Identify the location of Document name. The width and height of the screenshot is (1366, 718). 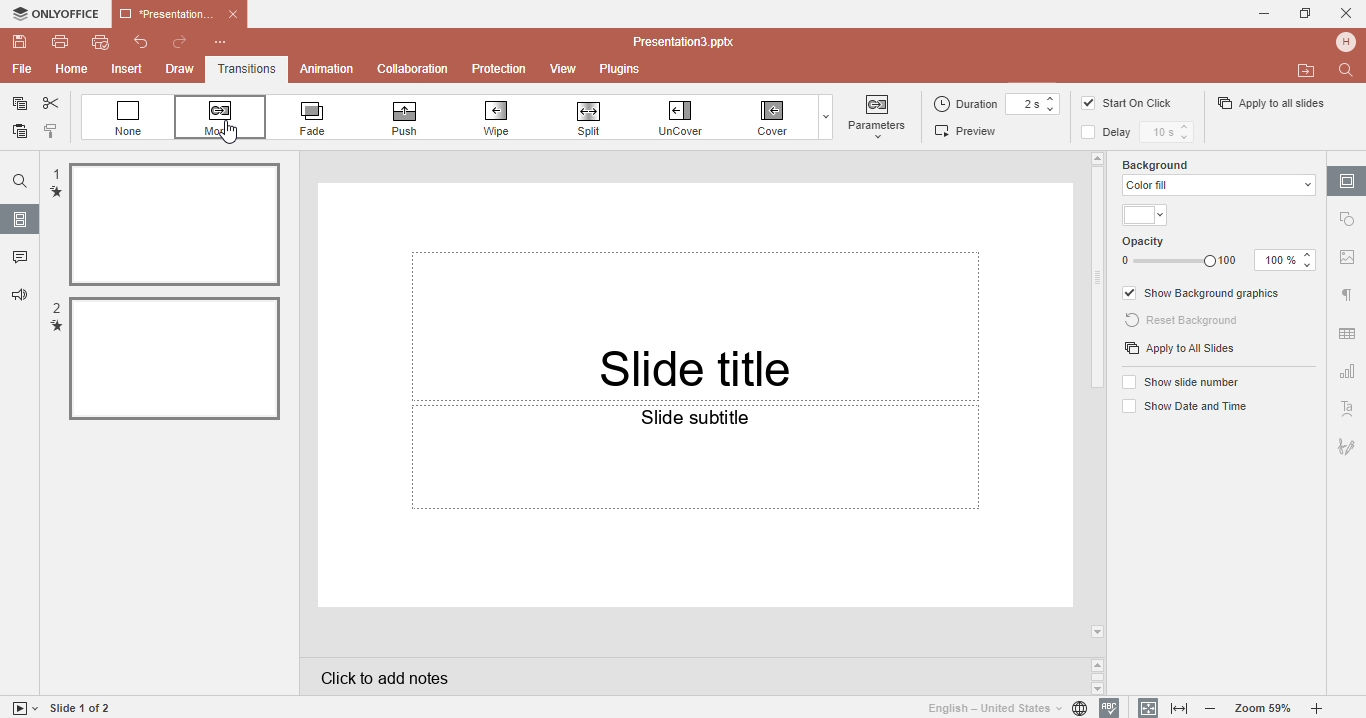
(689, 42).